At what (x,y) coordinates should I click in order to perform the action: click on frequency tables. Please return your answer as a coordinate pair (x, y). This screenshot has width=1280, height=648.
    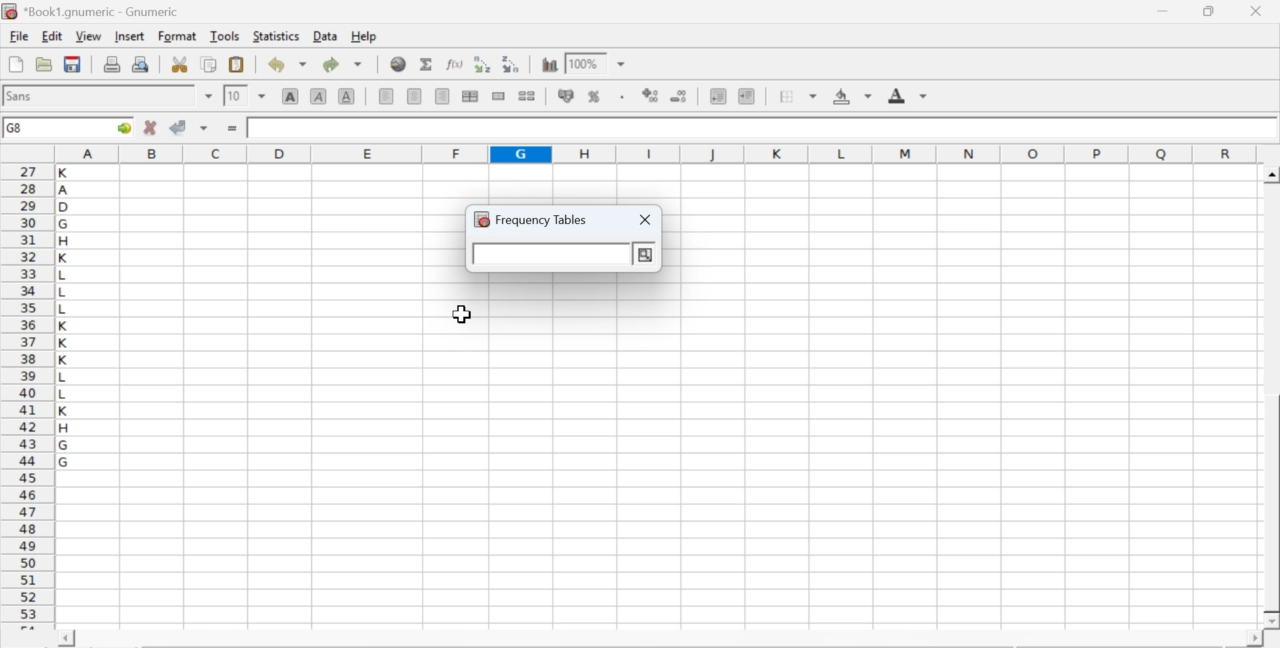
    Looking at the image, I should click on (531, 219).